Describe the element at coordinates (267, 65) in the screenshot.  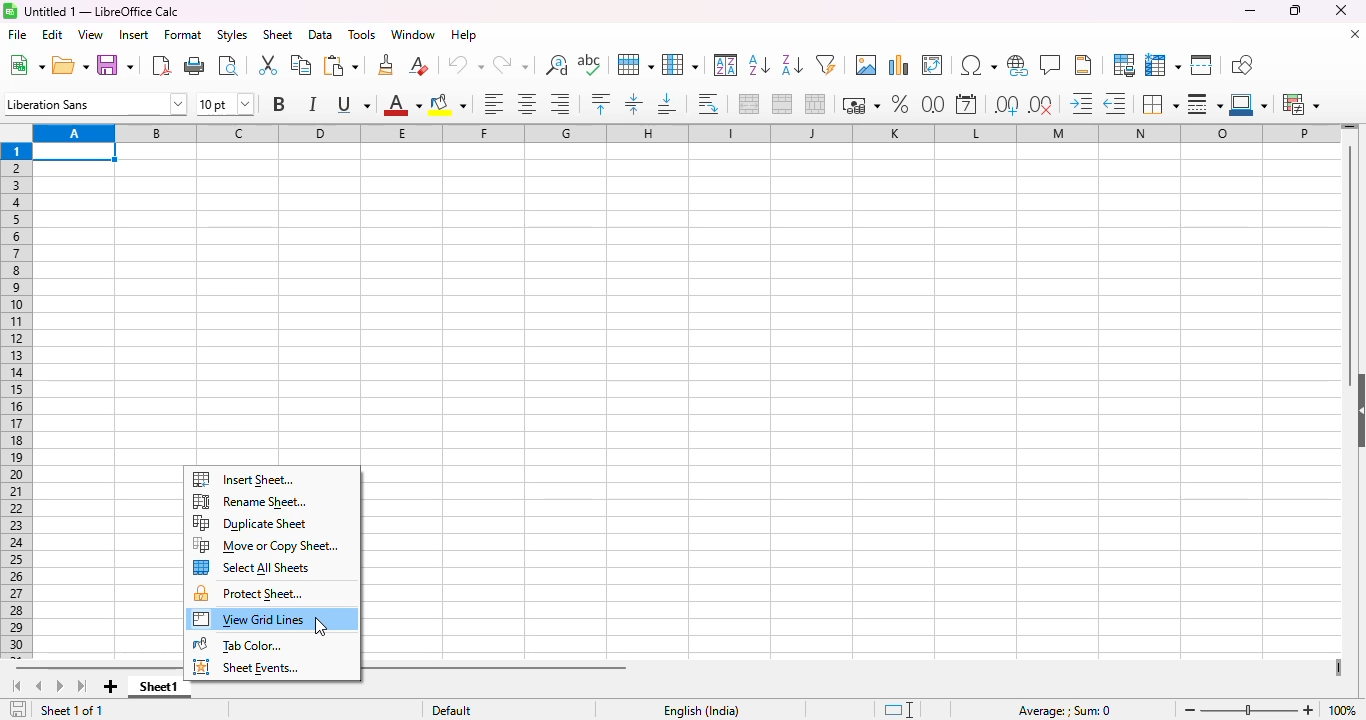
I see `cut` at that location.